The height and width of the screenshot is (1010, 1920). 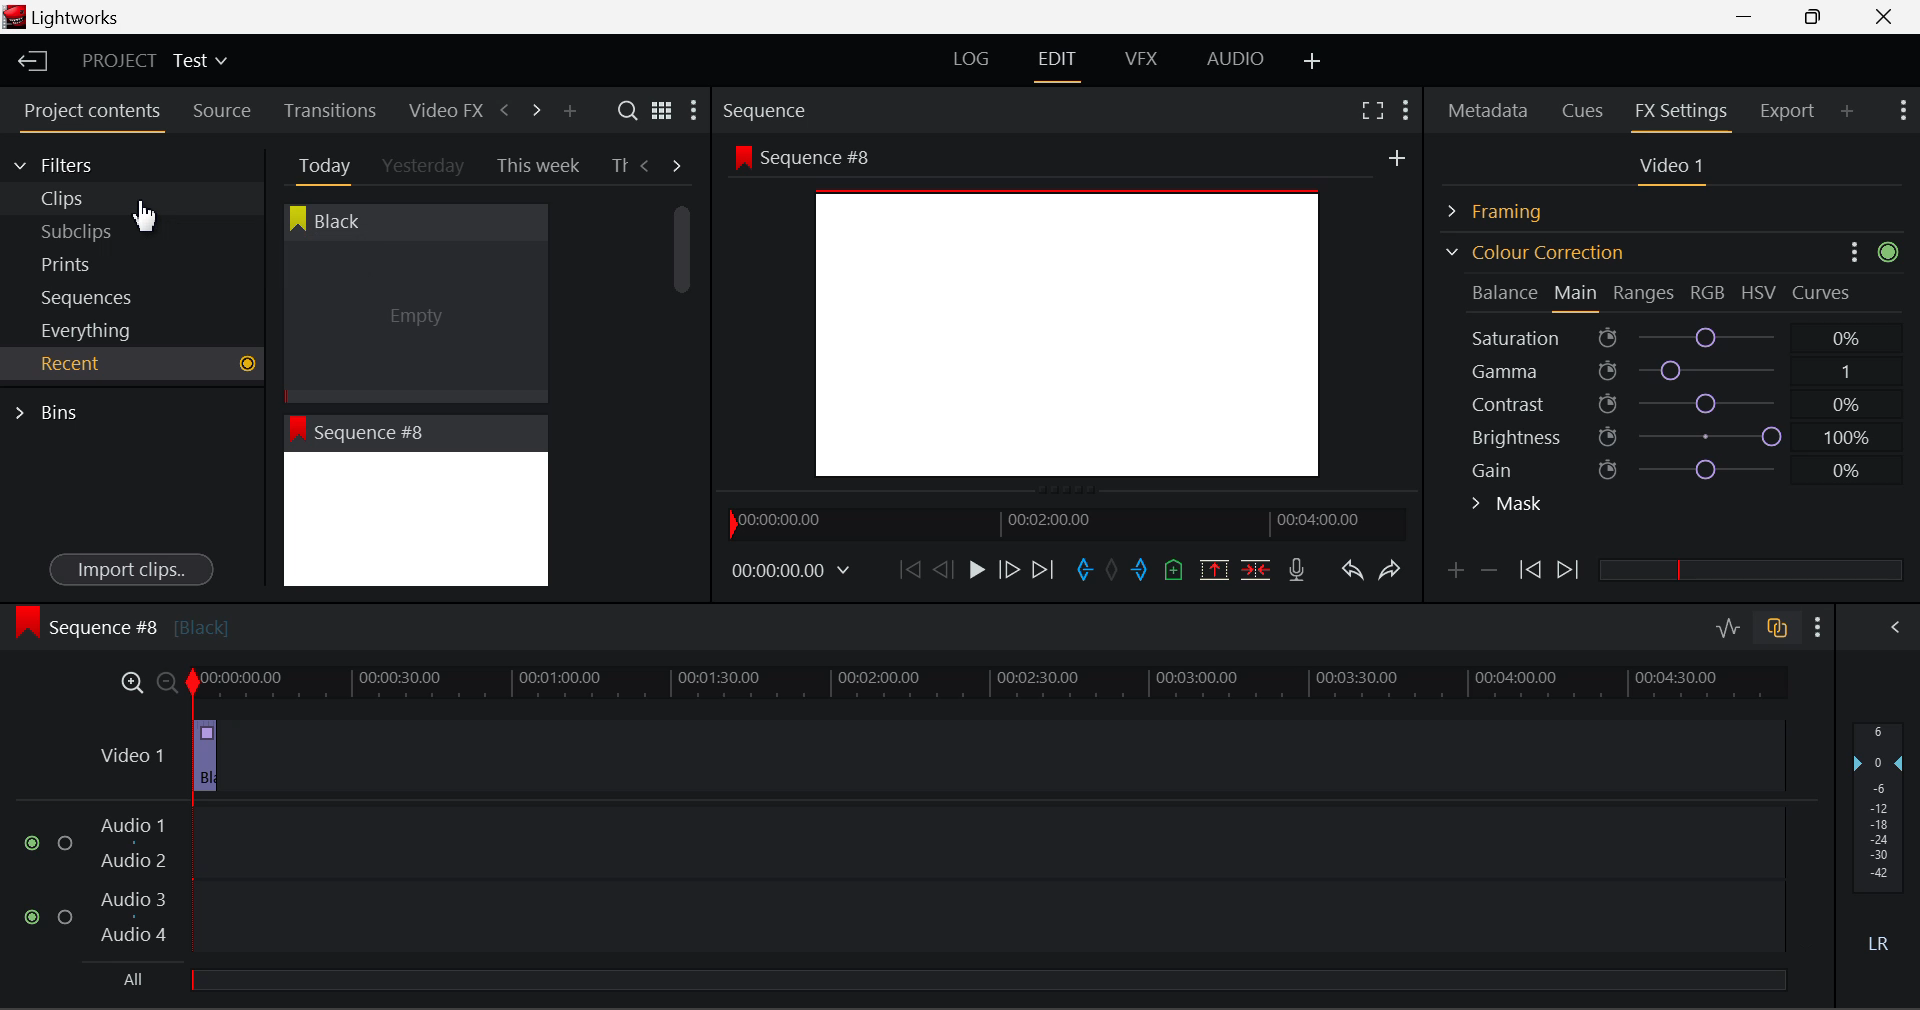 I want to click on Prints, so click(x=94, y=260).